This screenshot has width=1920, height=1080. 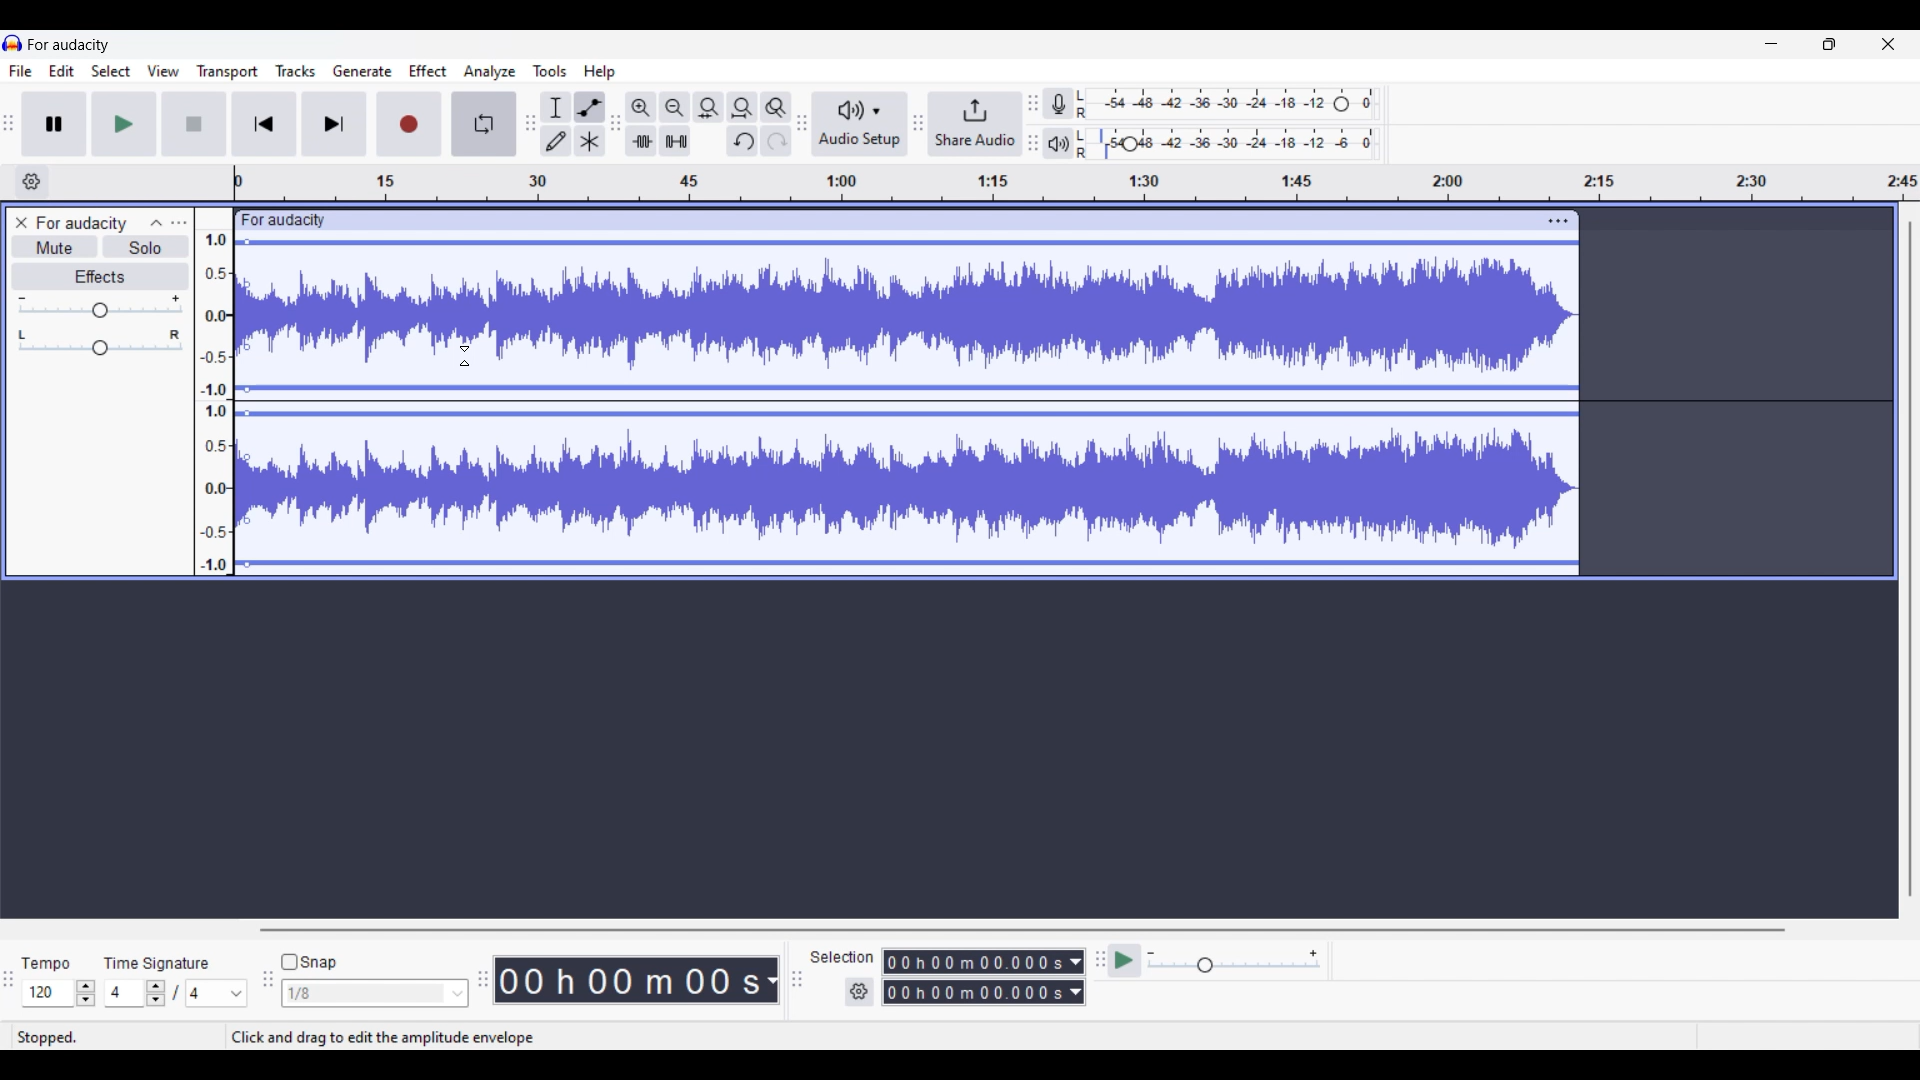 What do you see at coordinates (156, 964) in the screenshot?
I see `time signature` at bounding box center [156, 964].